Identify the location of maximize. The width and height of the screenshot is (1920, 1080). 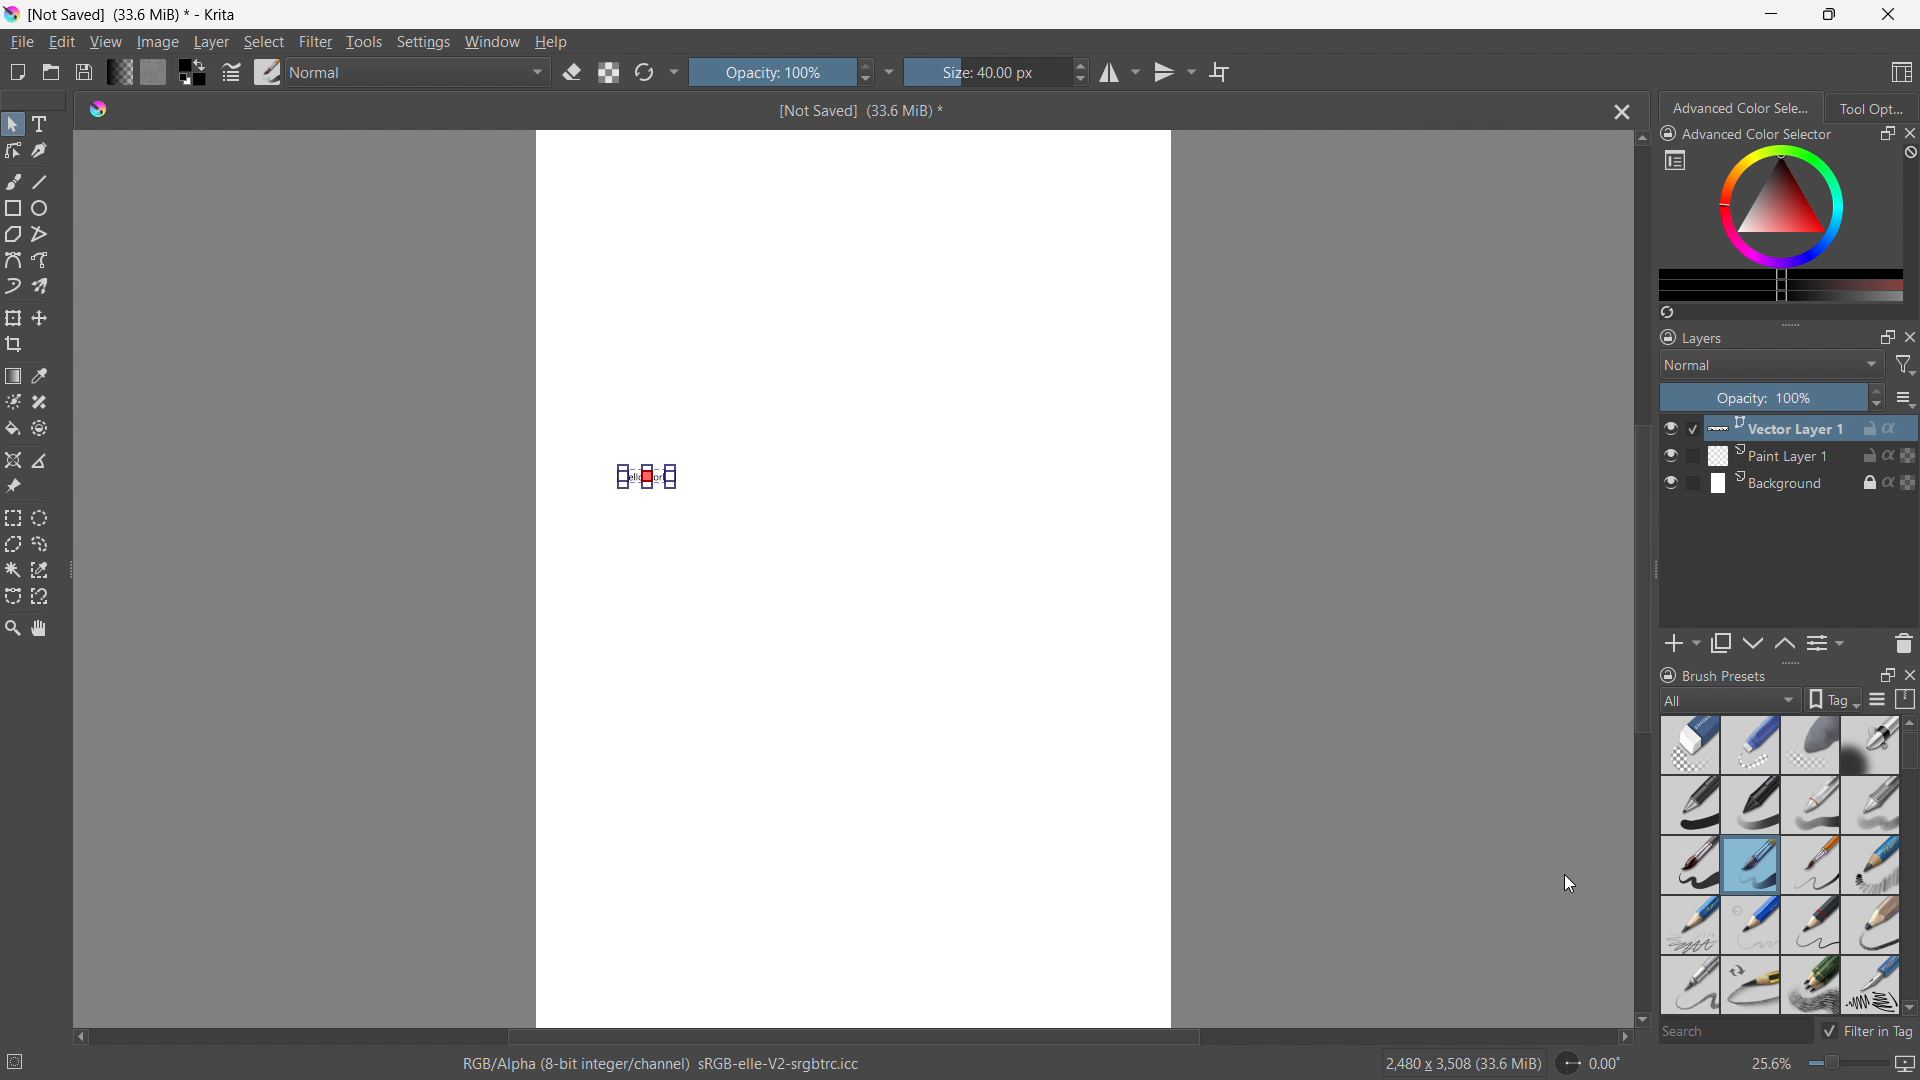
(1887, 336).